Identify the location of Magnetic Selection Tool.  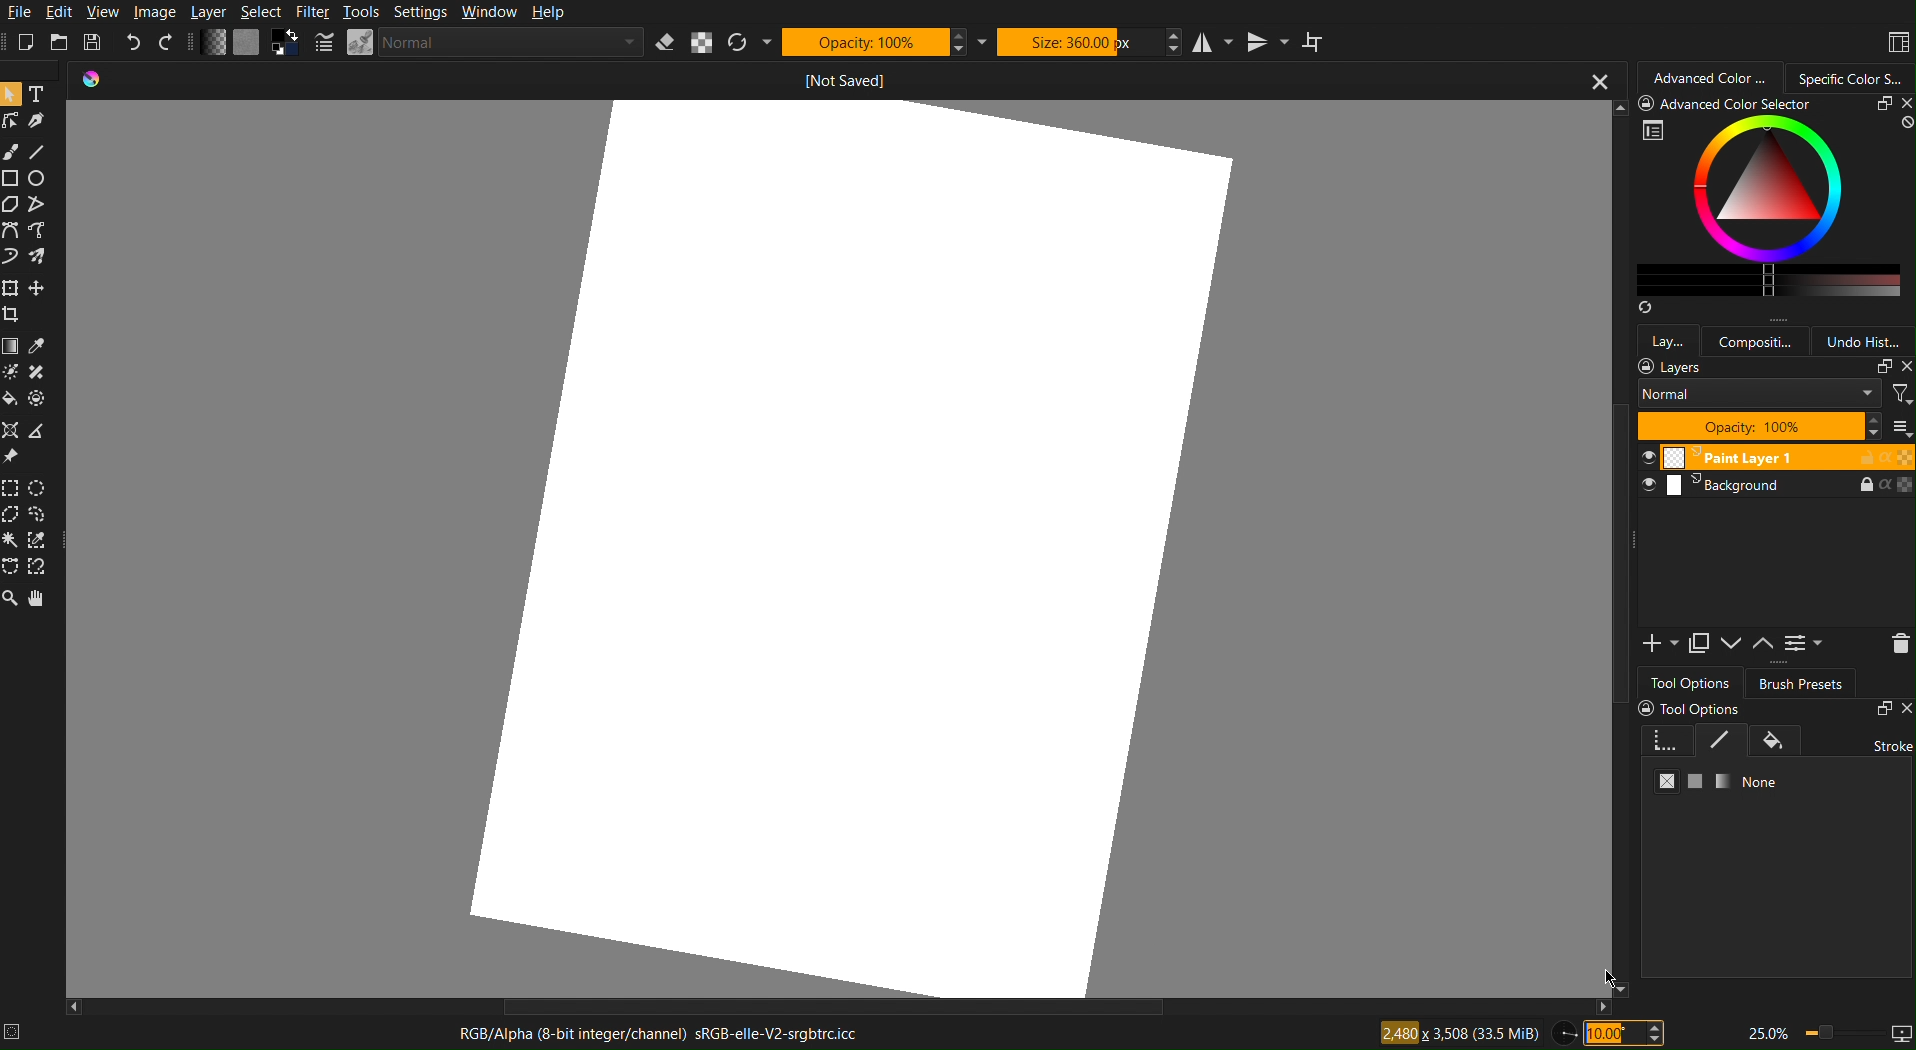
(38, 568).